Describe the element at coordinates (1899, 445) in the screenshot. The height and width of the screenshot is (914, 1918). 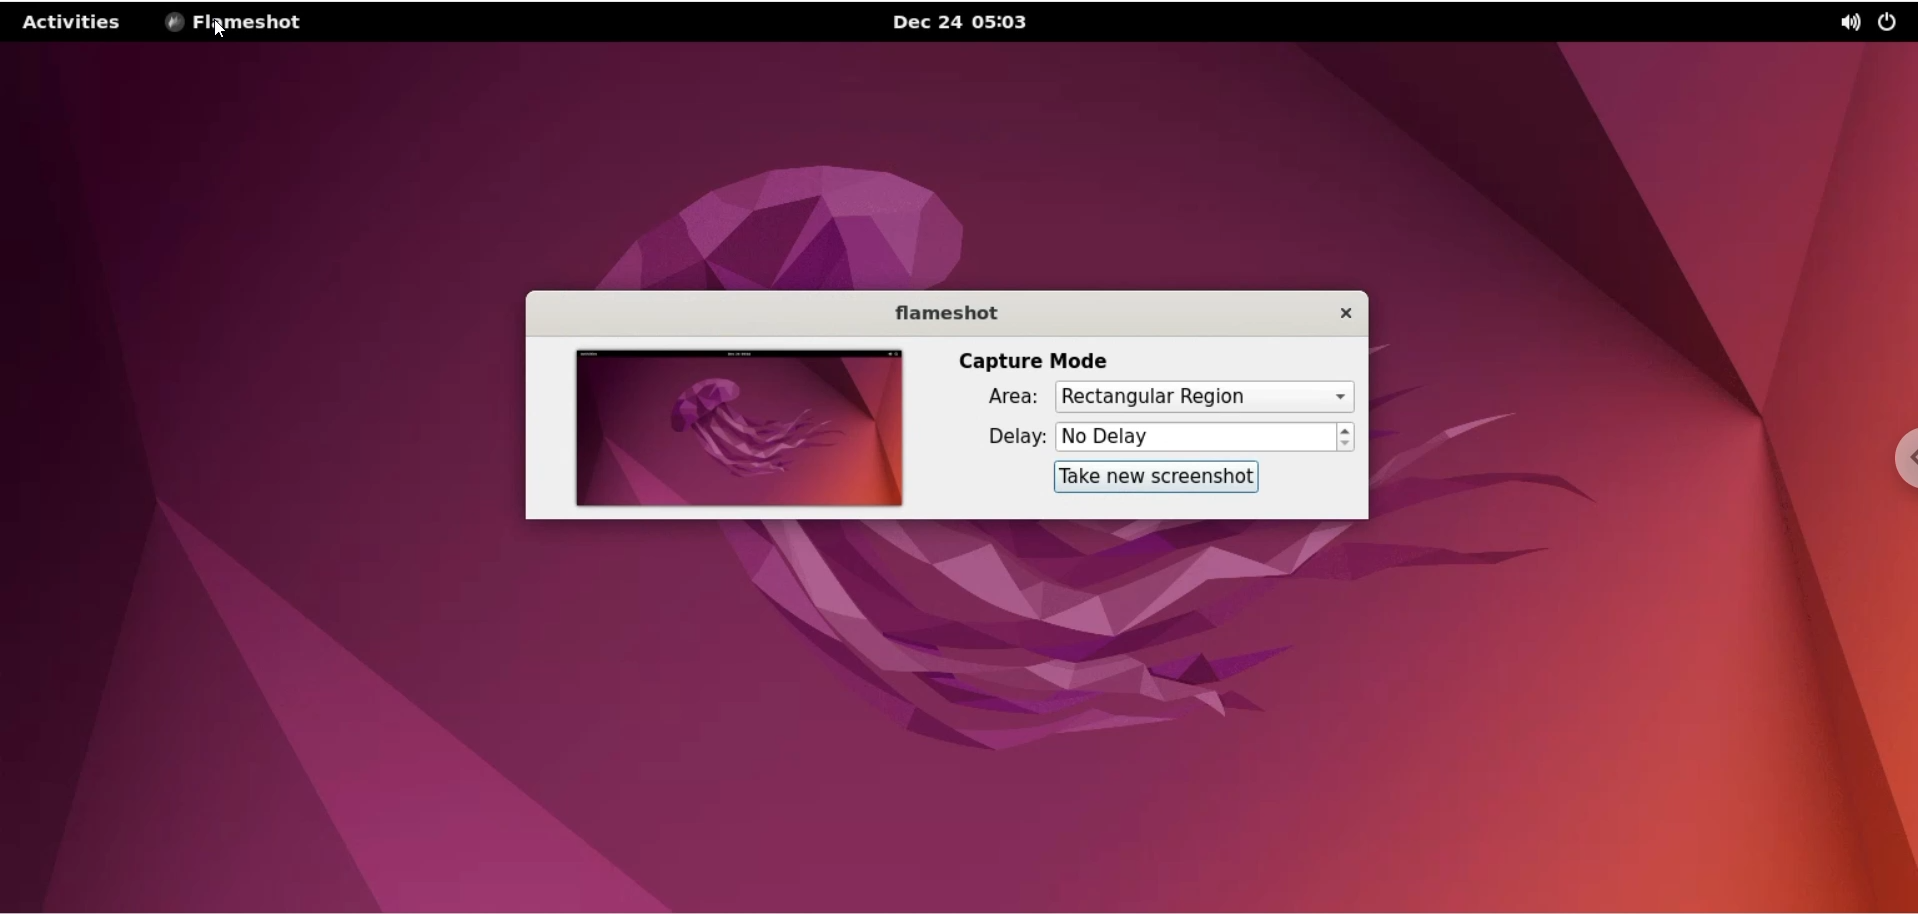
I see `chrome options` at that location.